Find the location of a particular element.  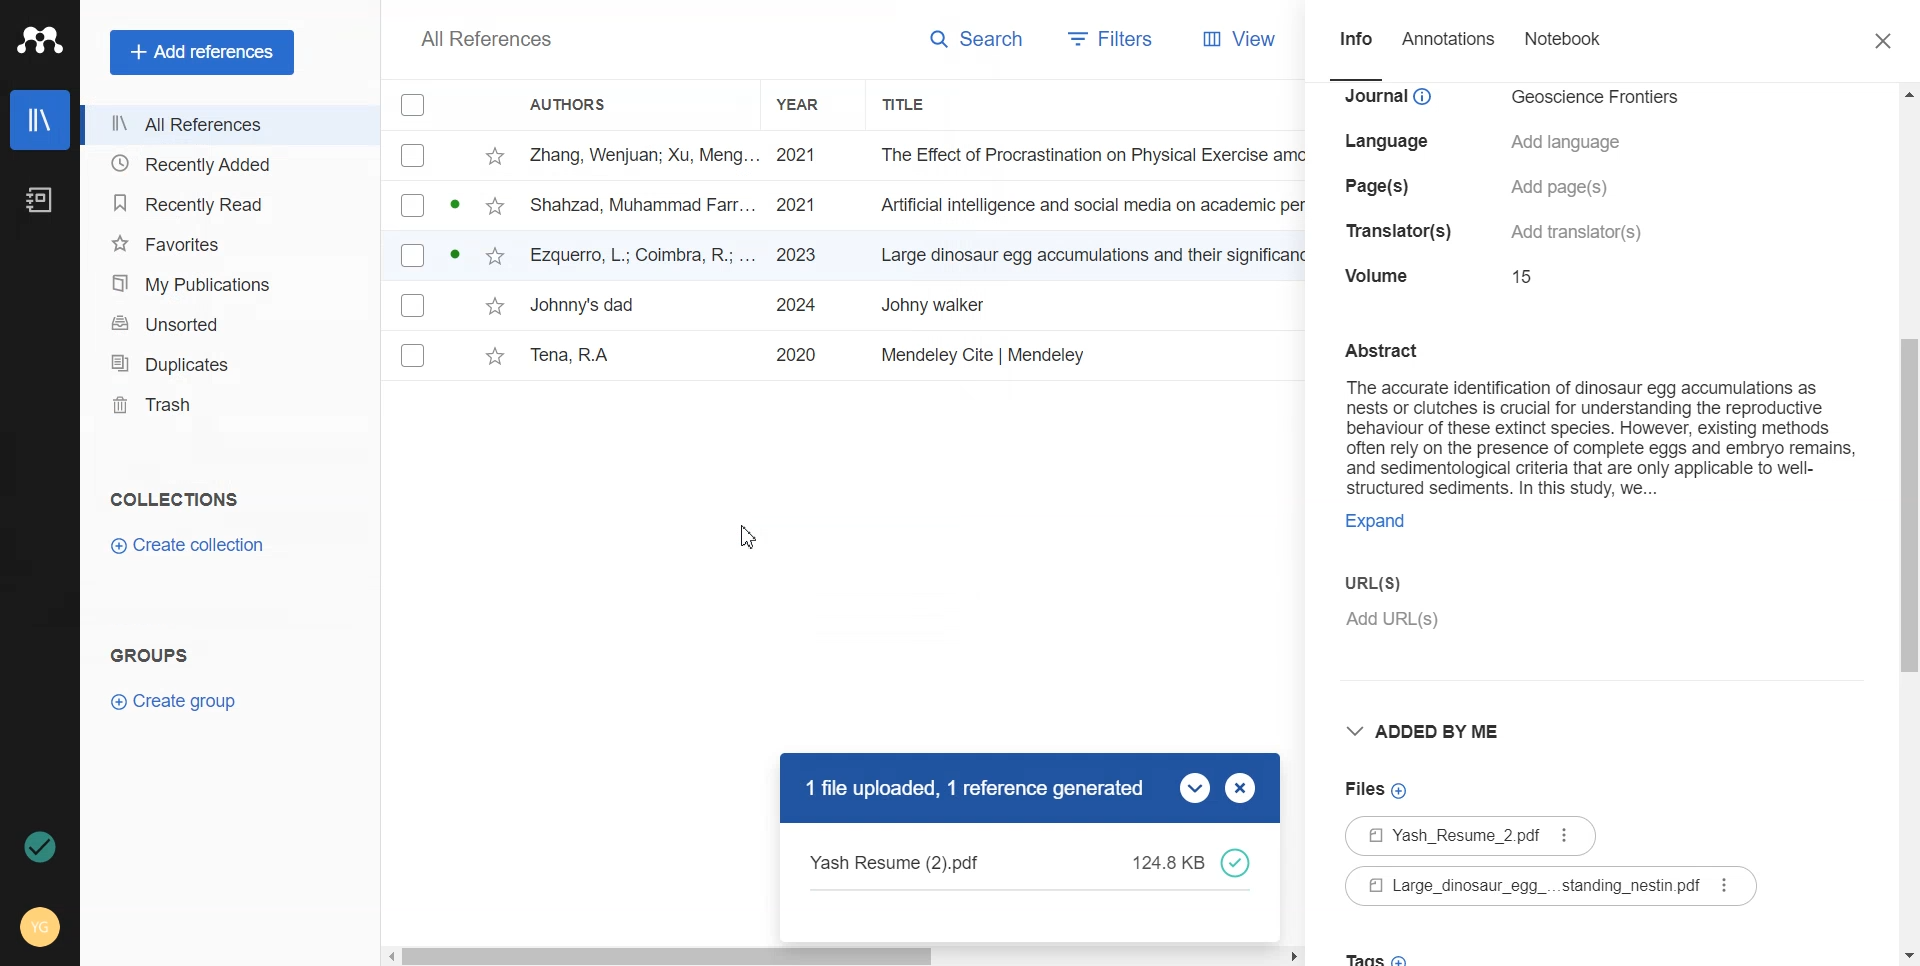

star is located at coordinates (496, 358).